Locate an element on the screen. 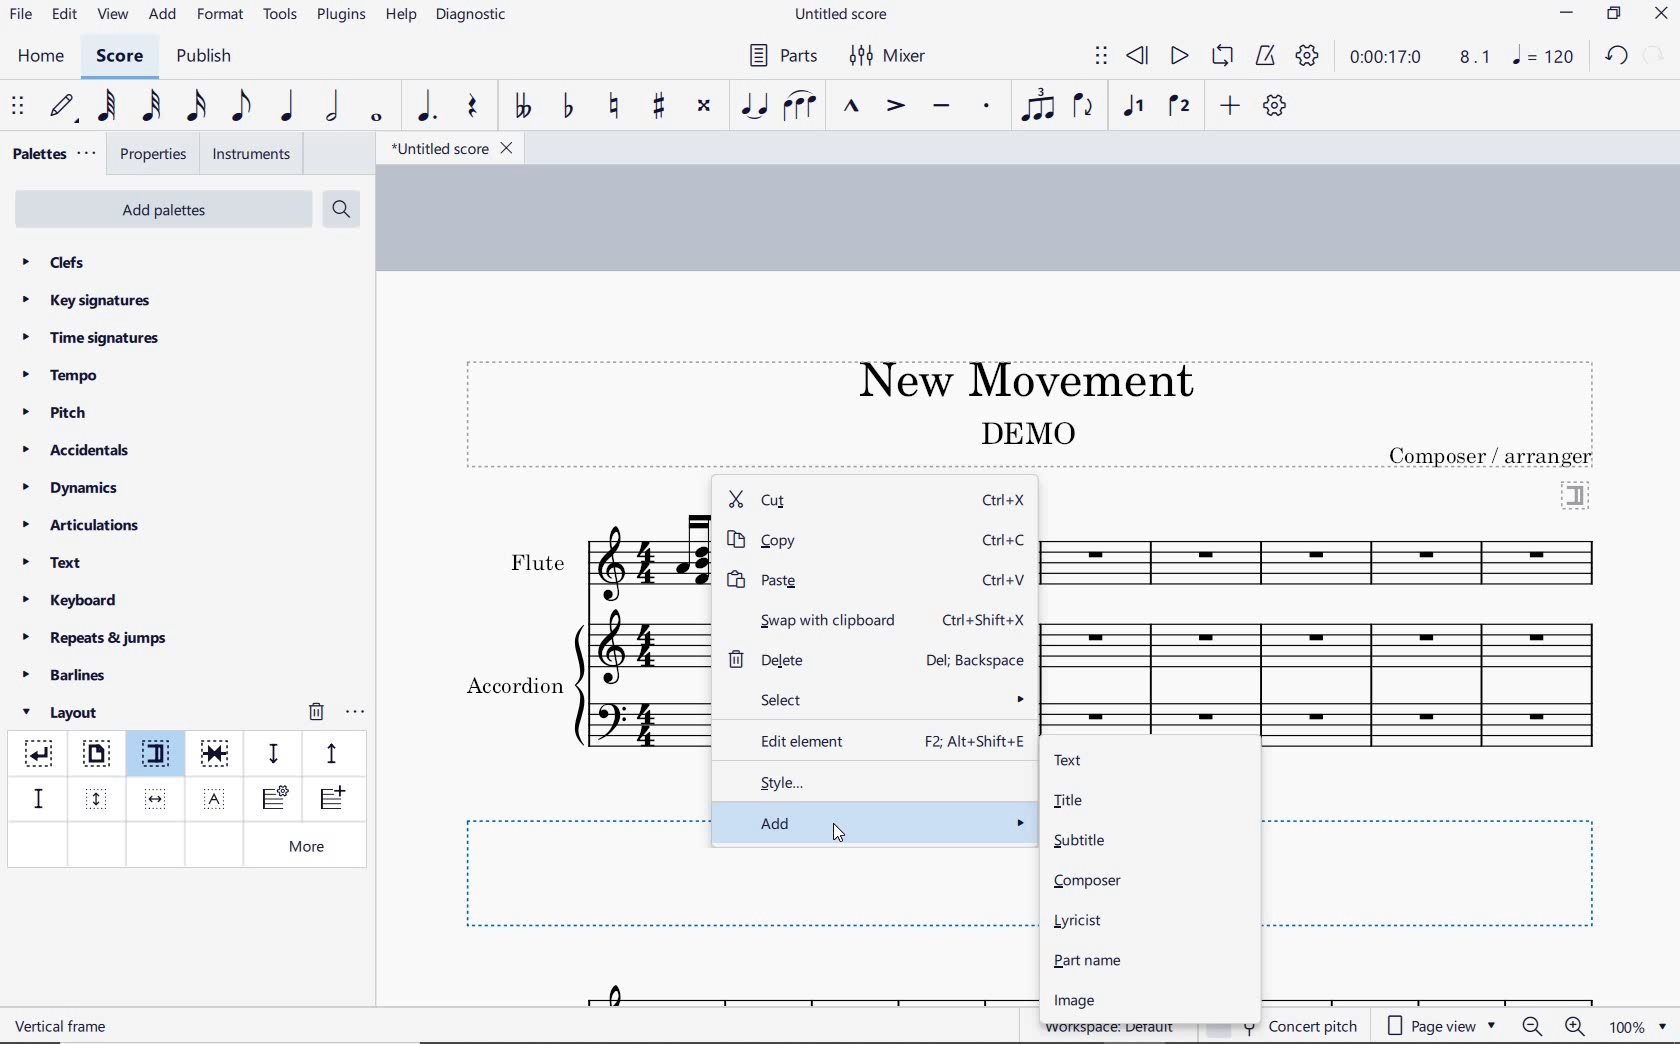 Image resolution: width=1680 pixels, height=1044 pixels. tools is located at coordinates (281, 15).